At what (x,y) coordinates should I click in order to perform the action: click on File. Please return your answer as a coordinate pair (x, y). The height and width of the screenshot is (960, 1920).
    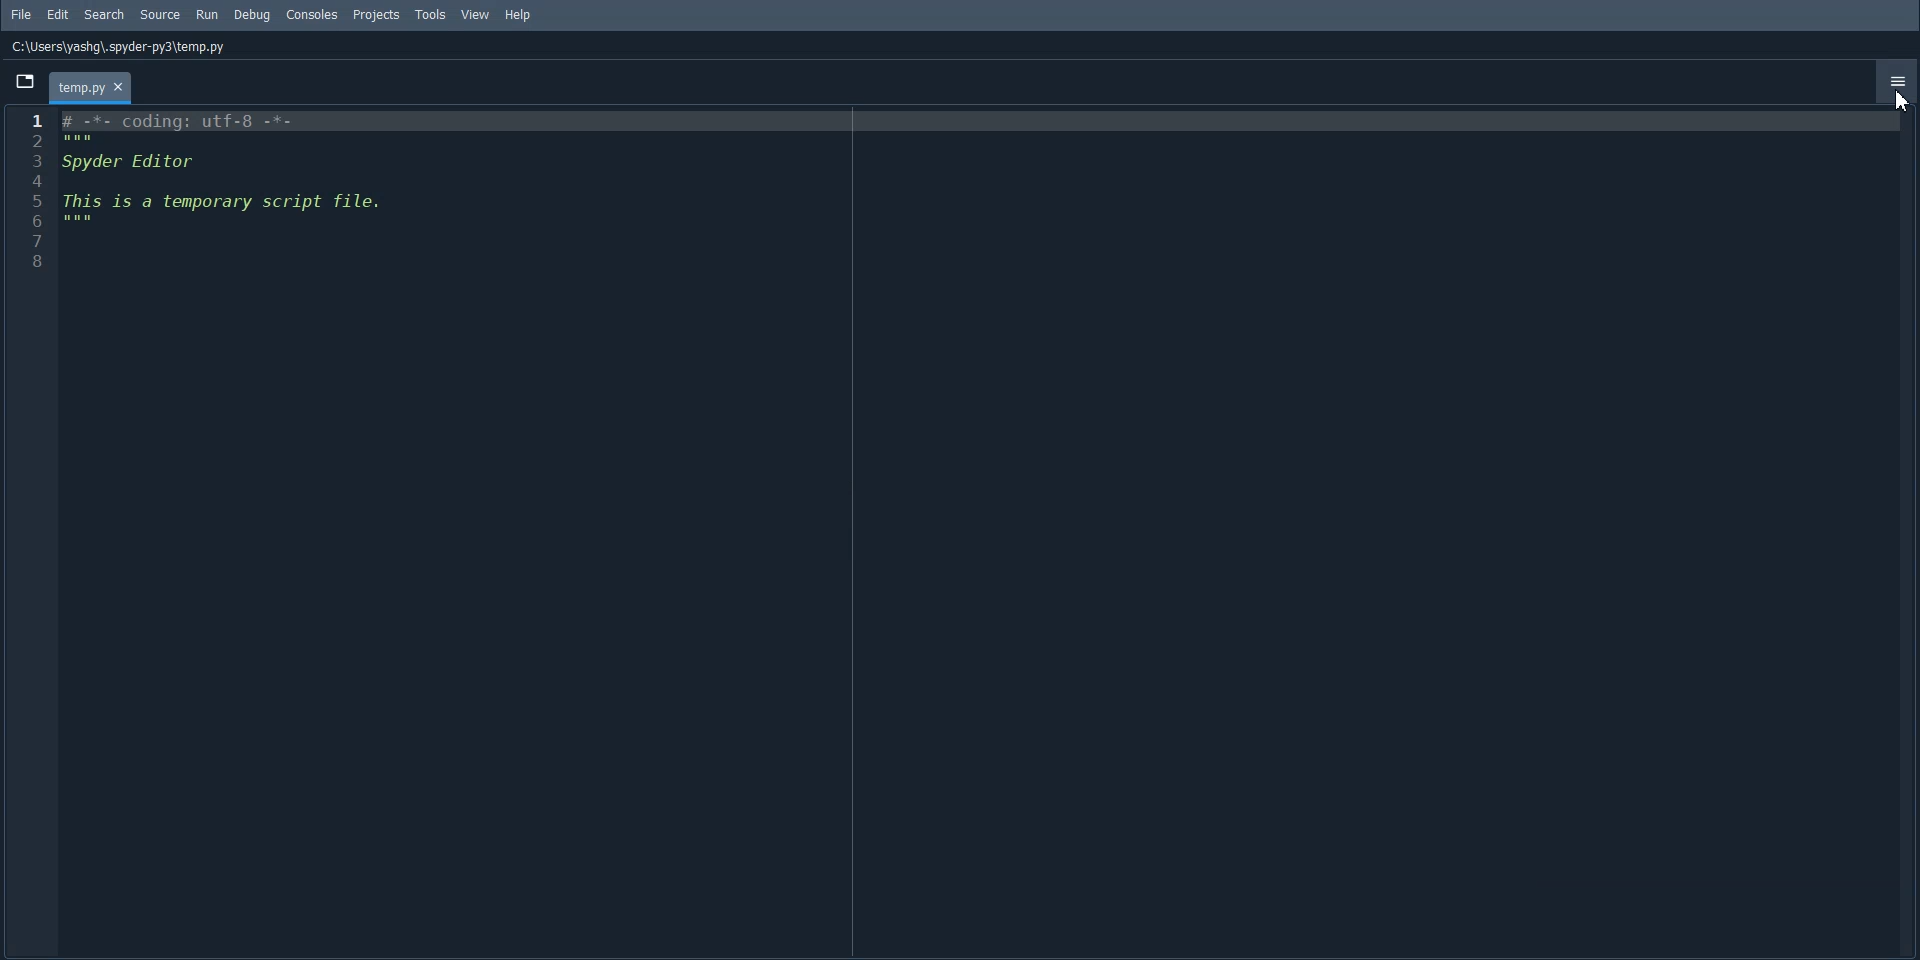
    Looking at the image, I should click on (22, 14).